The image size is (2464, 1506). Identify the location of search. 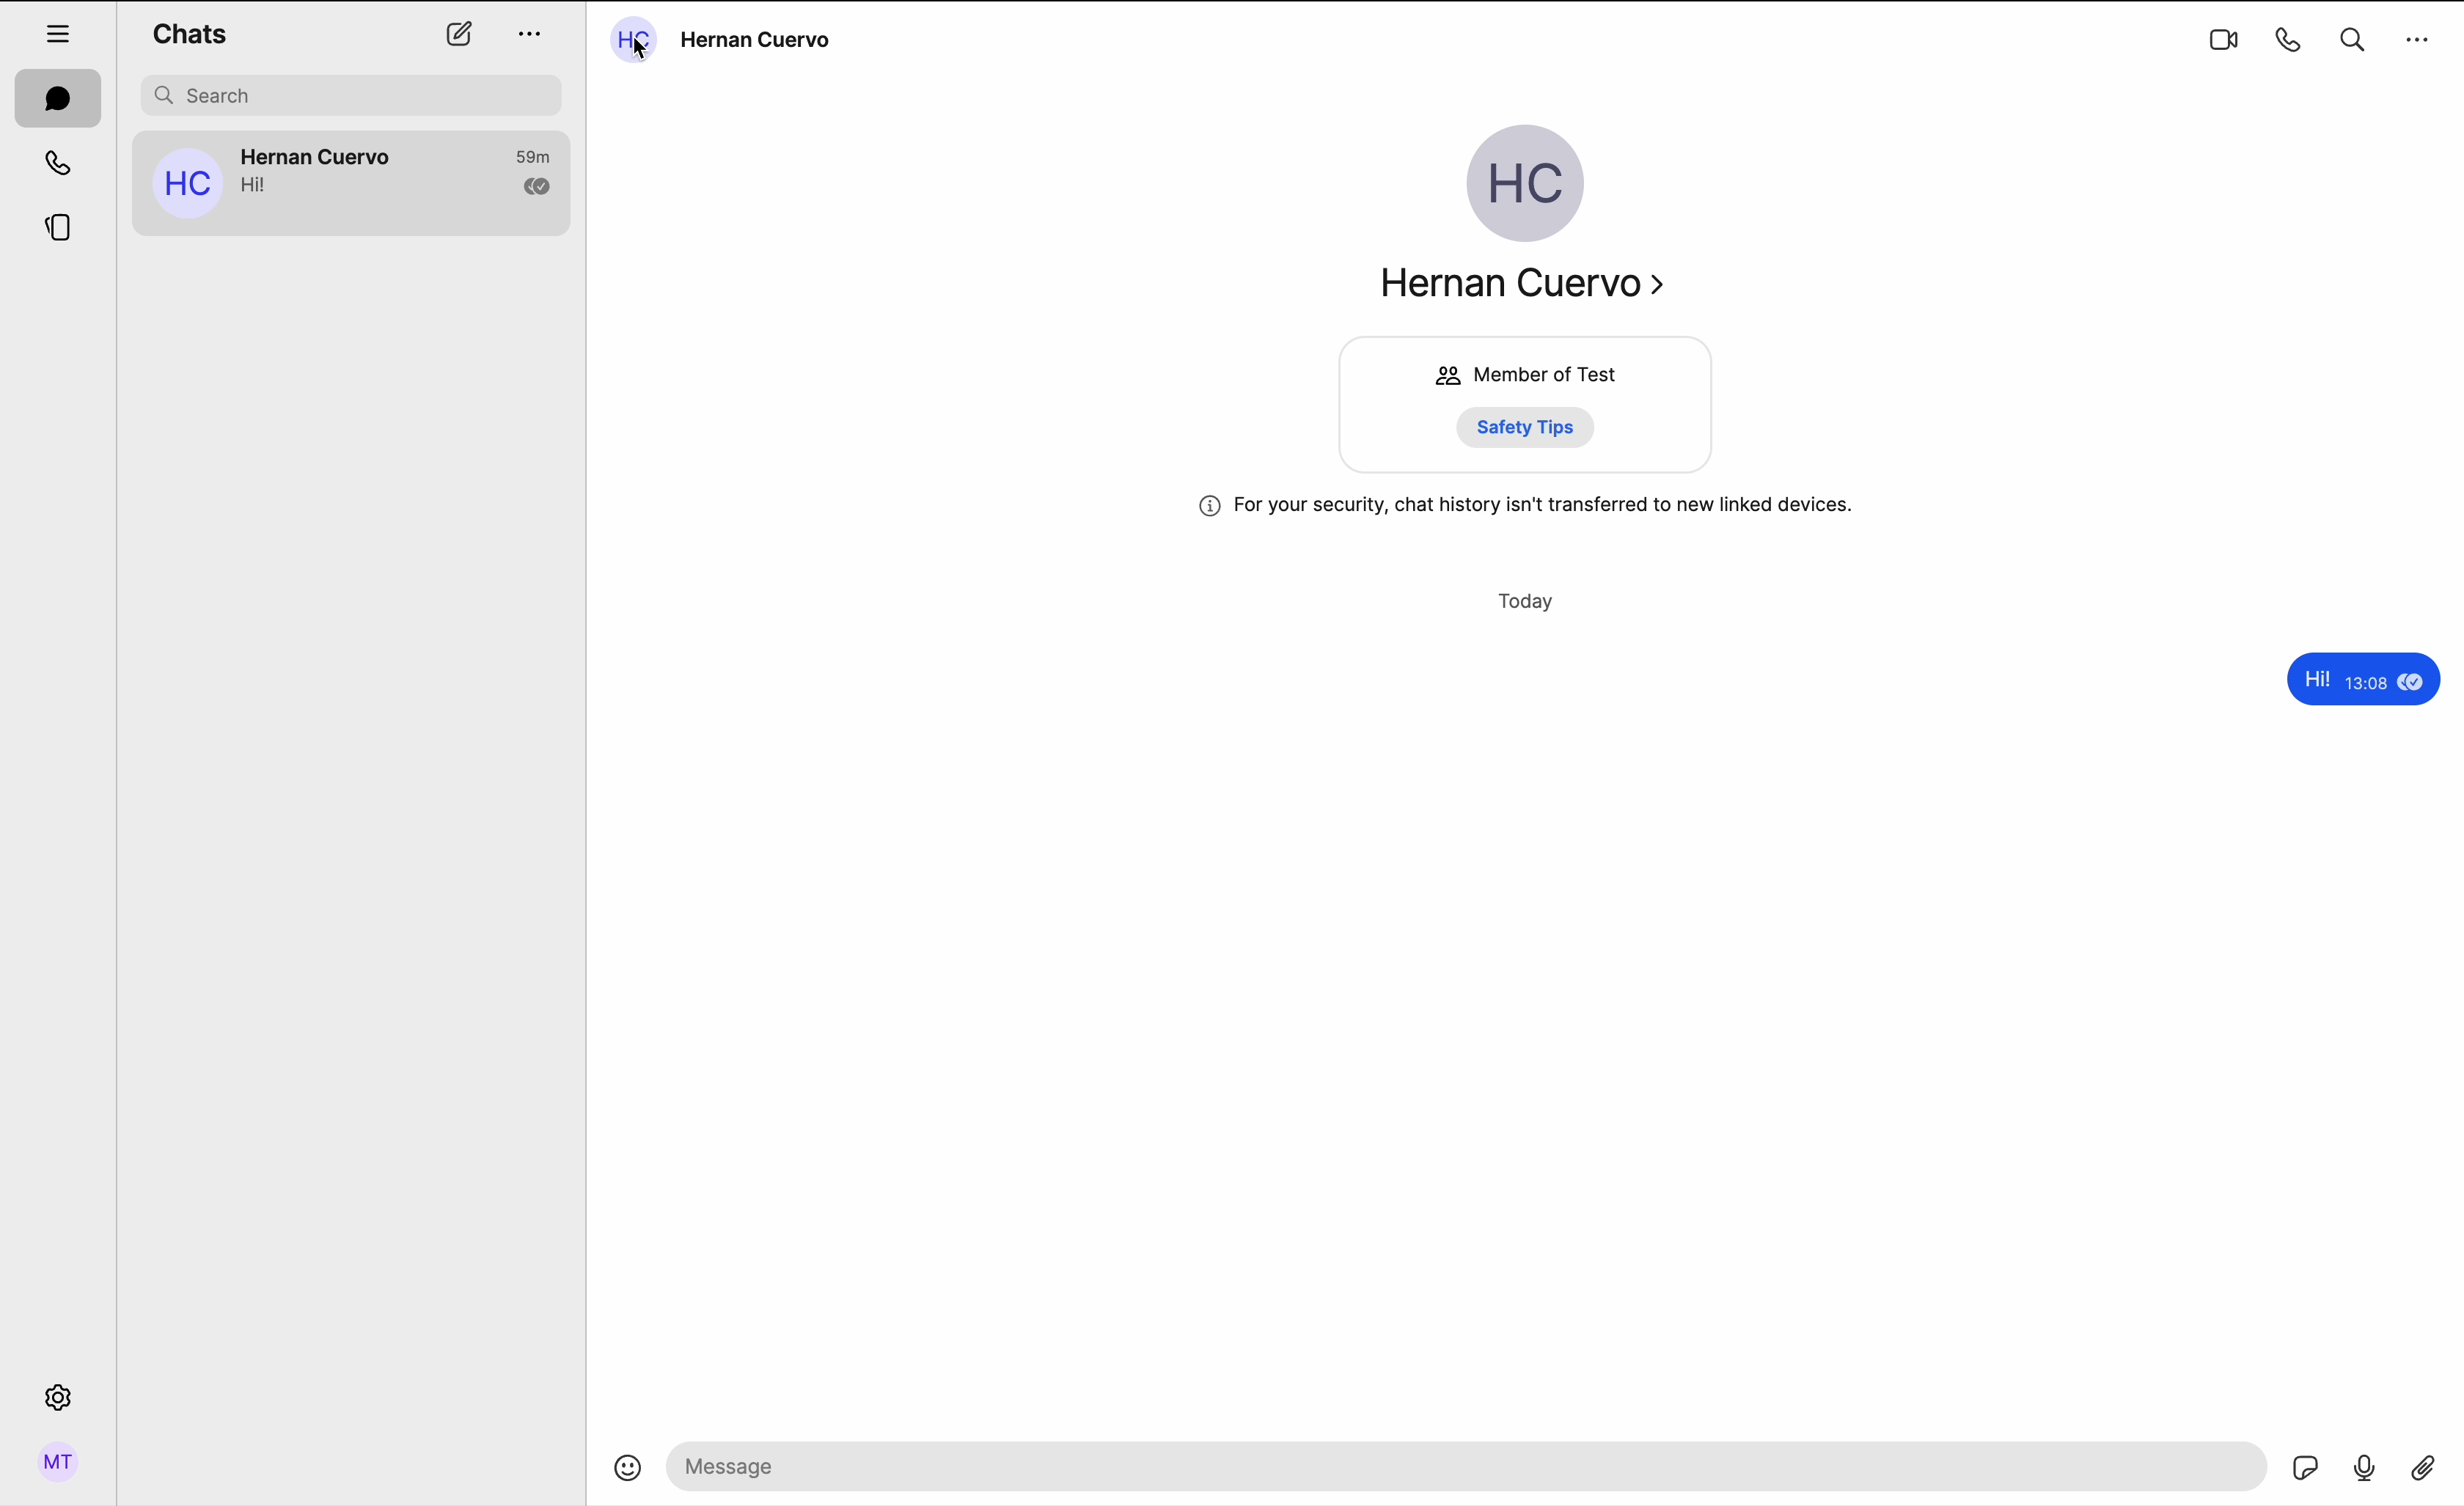
(2353, 41).